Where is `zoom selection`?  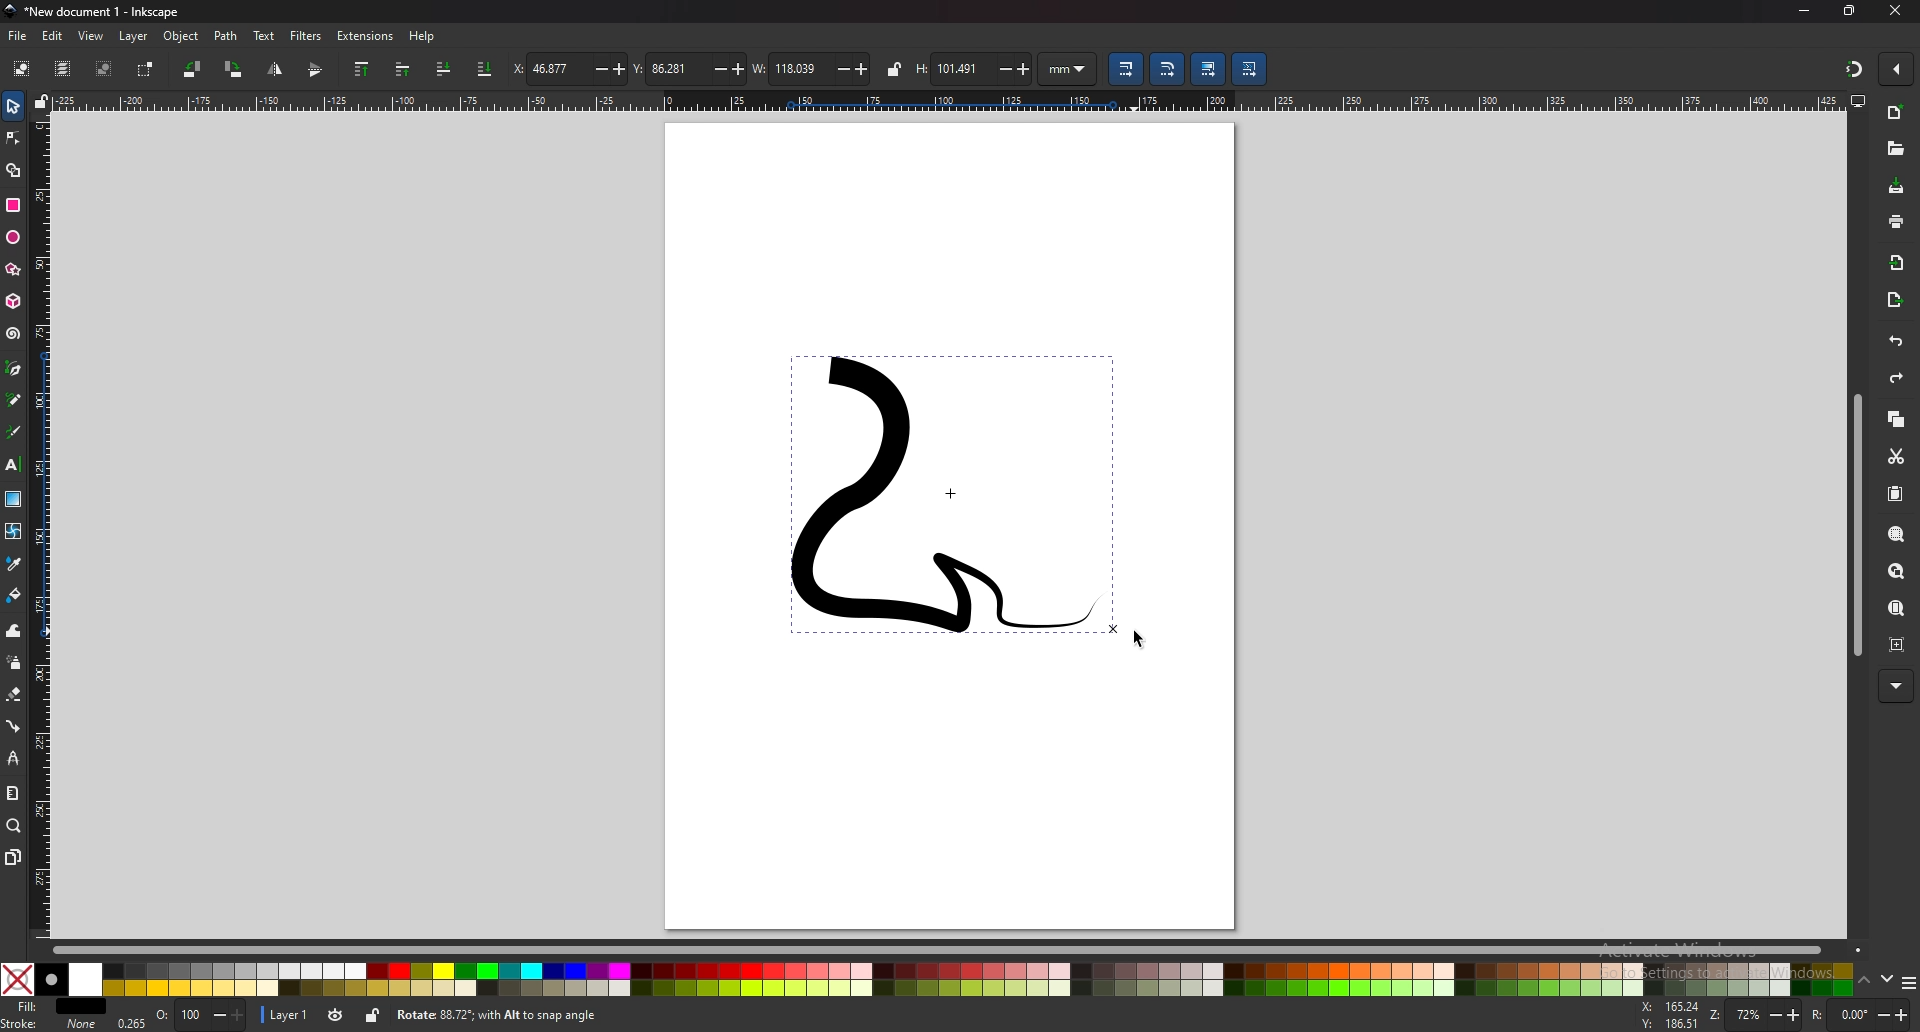
zoom selection is located at coordinates (1894, 532).